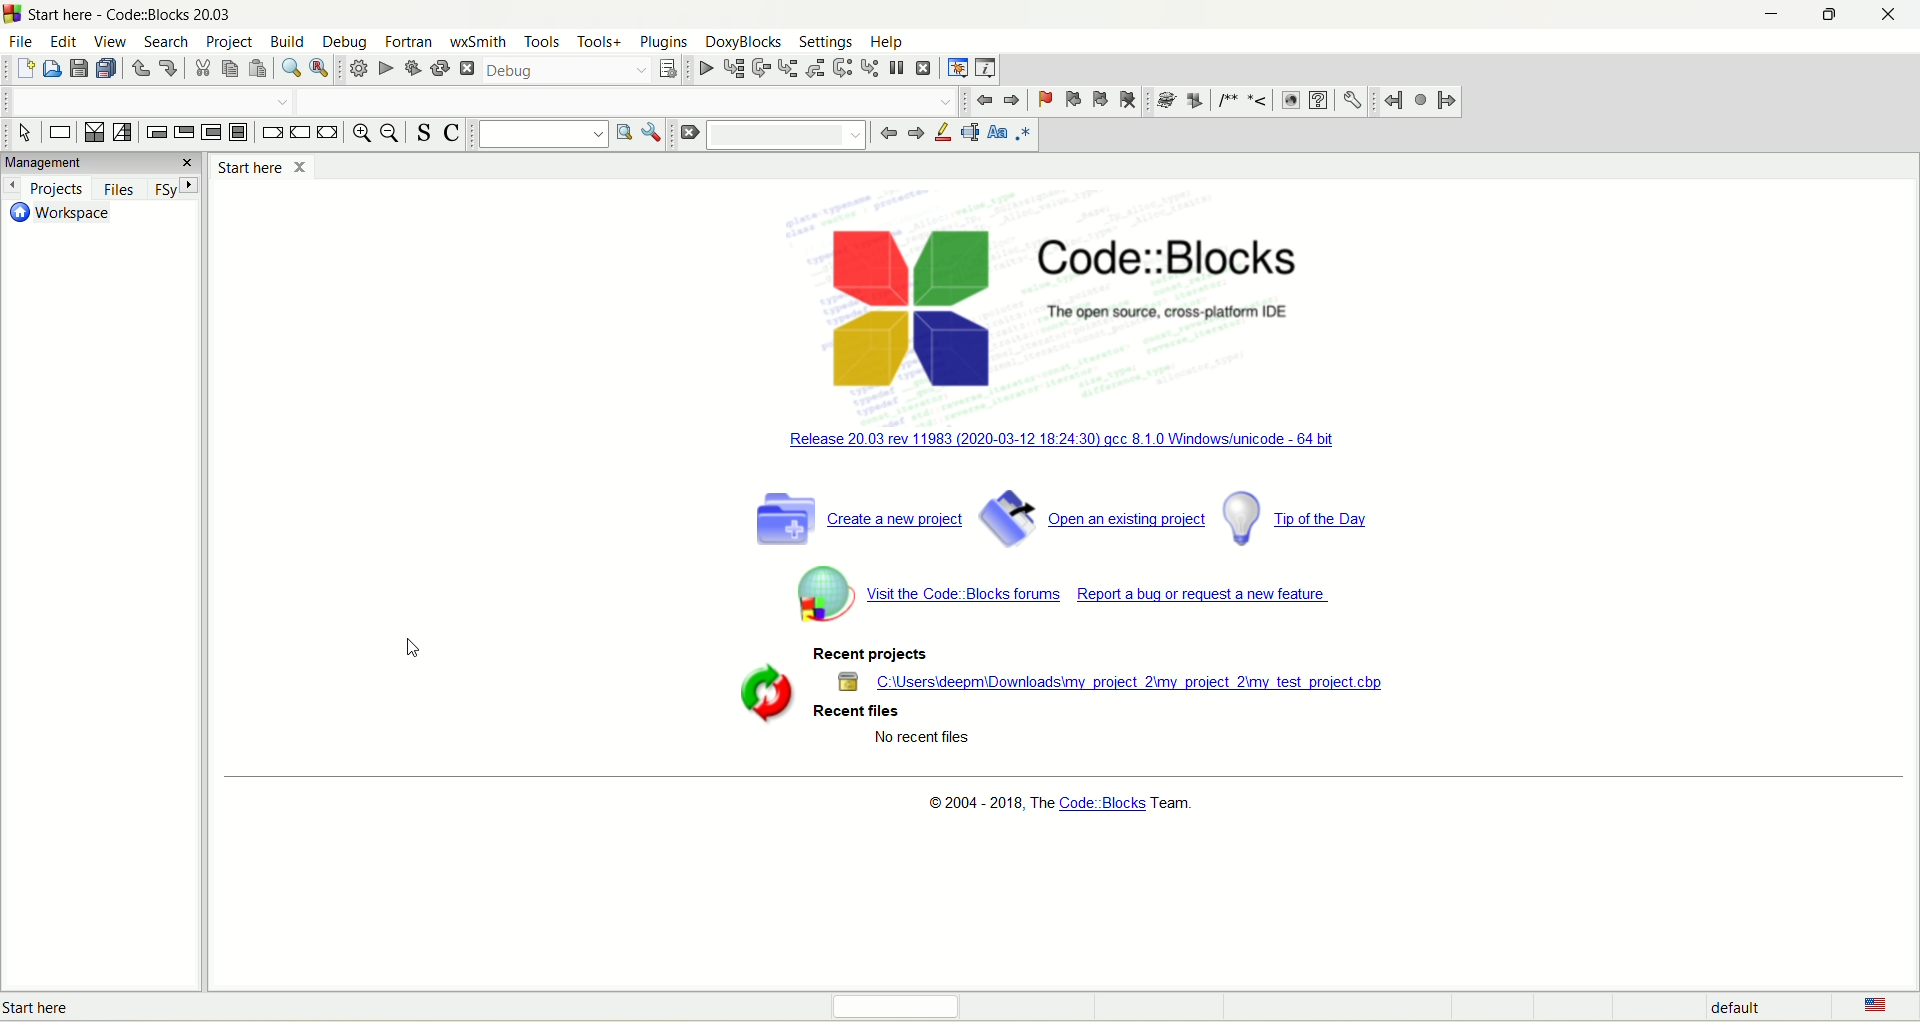 This screenshot has width=1920, height=1022. Describe the element at coordinates (232, 46) in the screenshot. I see `project` at that location.